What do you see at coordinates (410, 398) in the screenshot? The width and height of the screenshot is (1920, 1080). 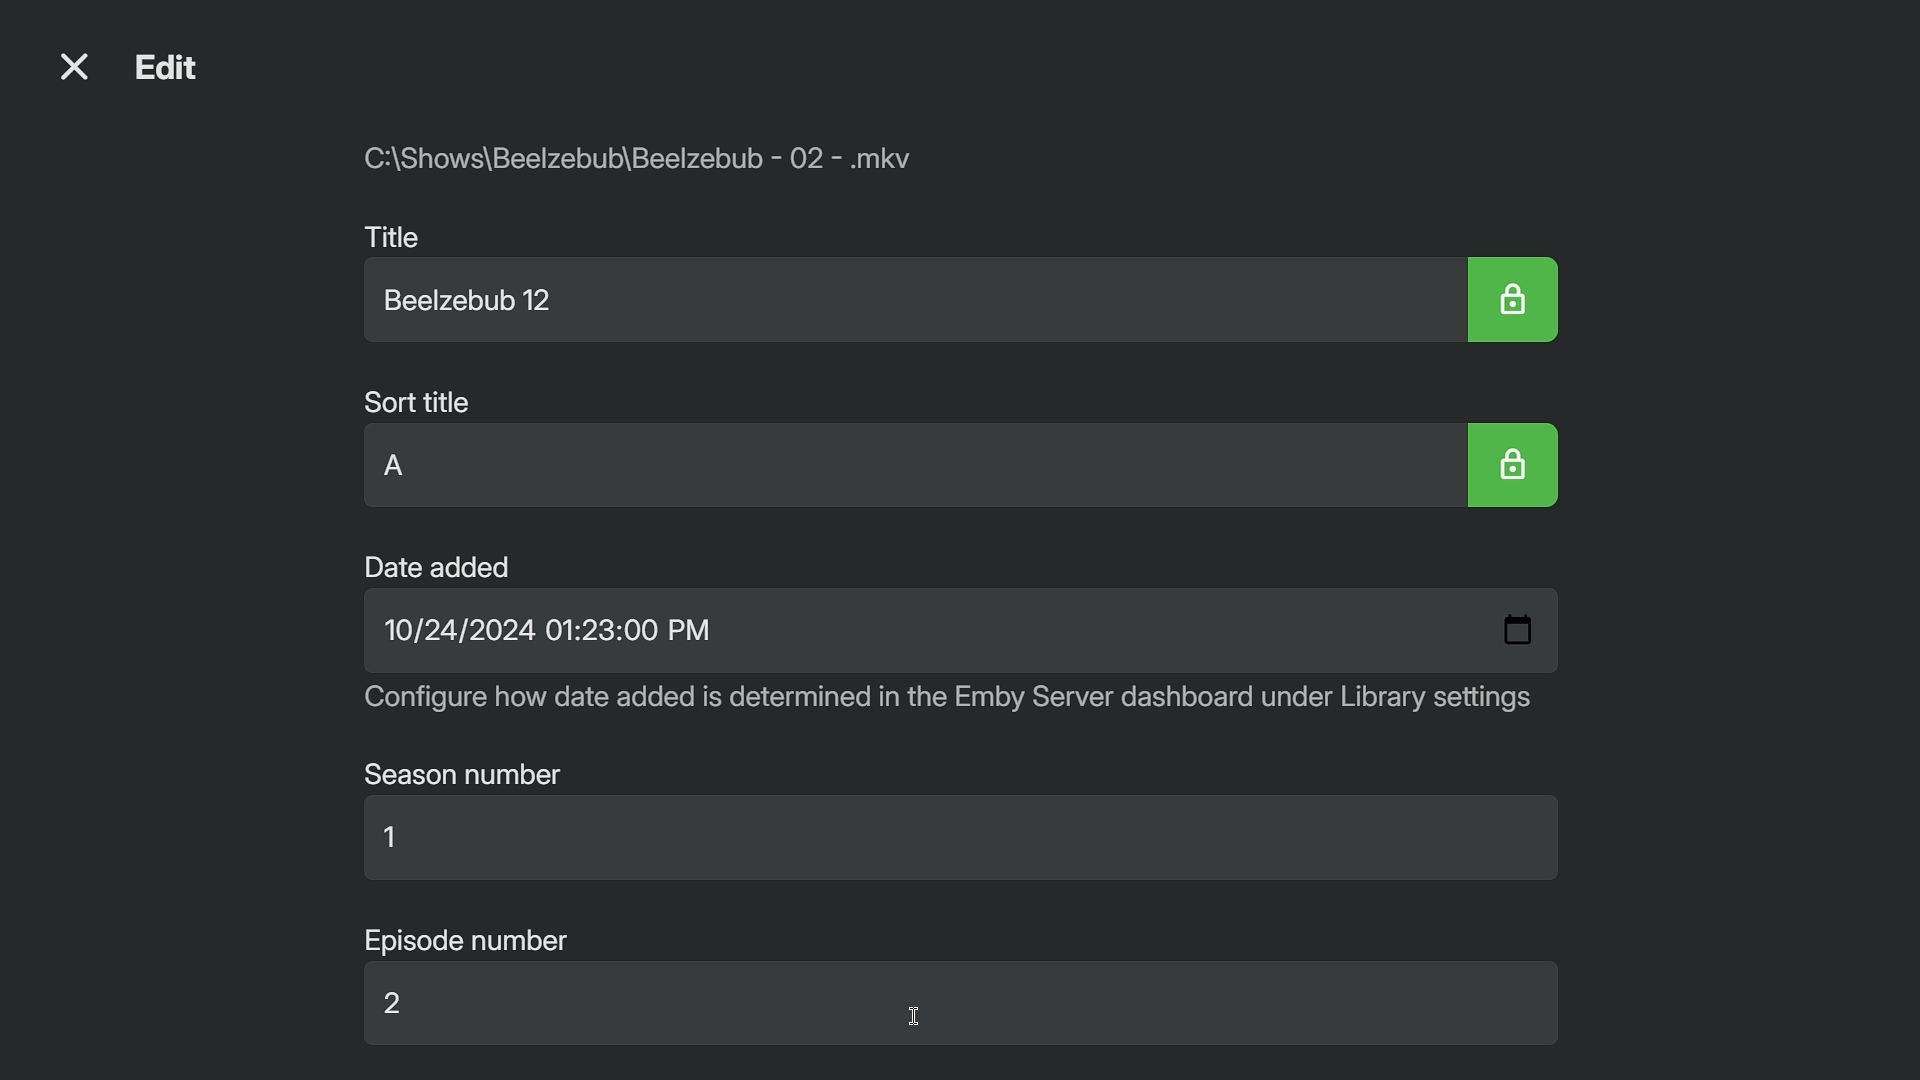 I see `Sort title` at bounding box center [410, 398].